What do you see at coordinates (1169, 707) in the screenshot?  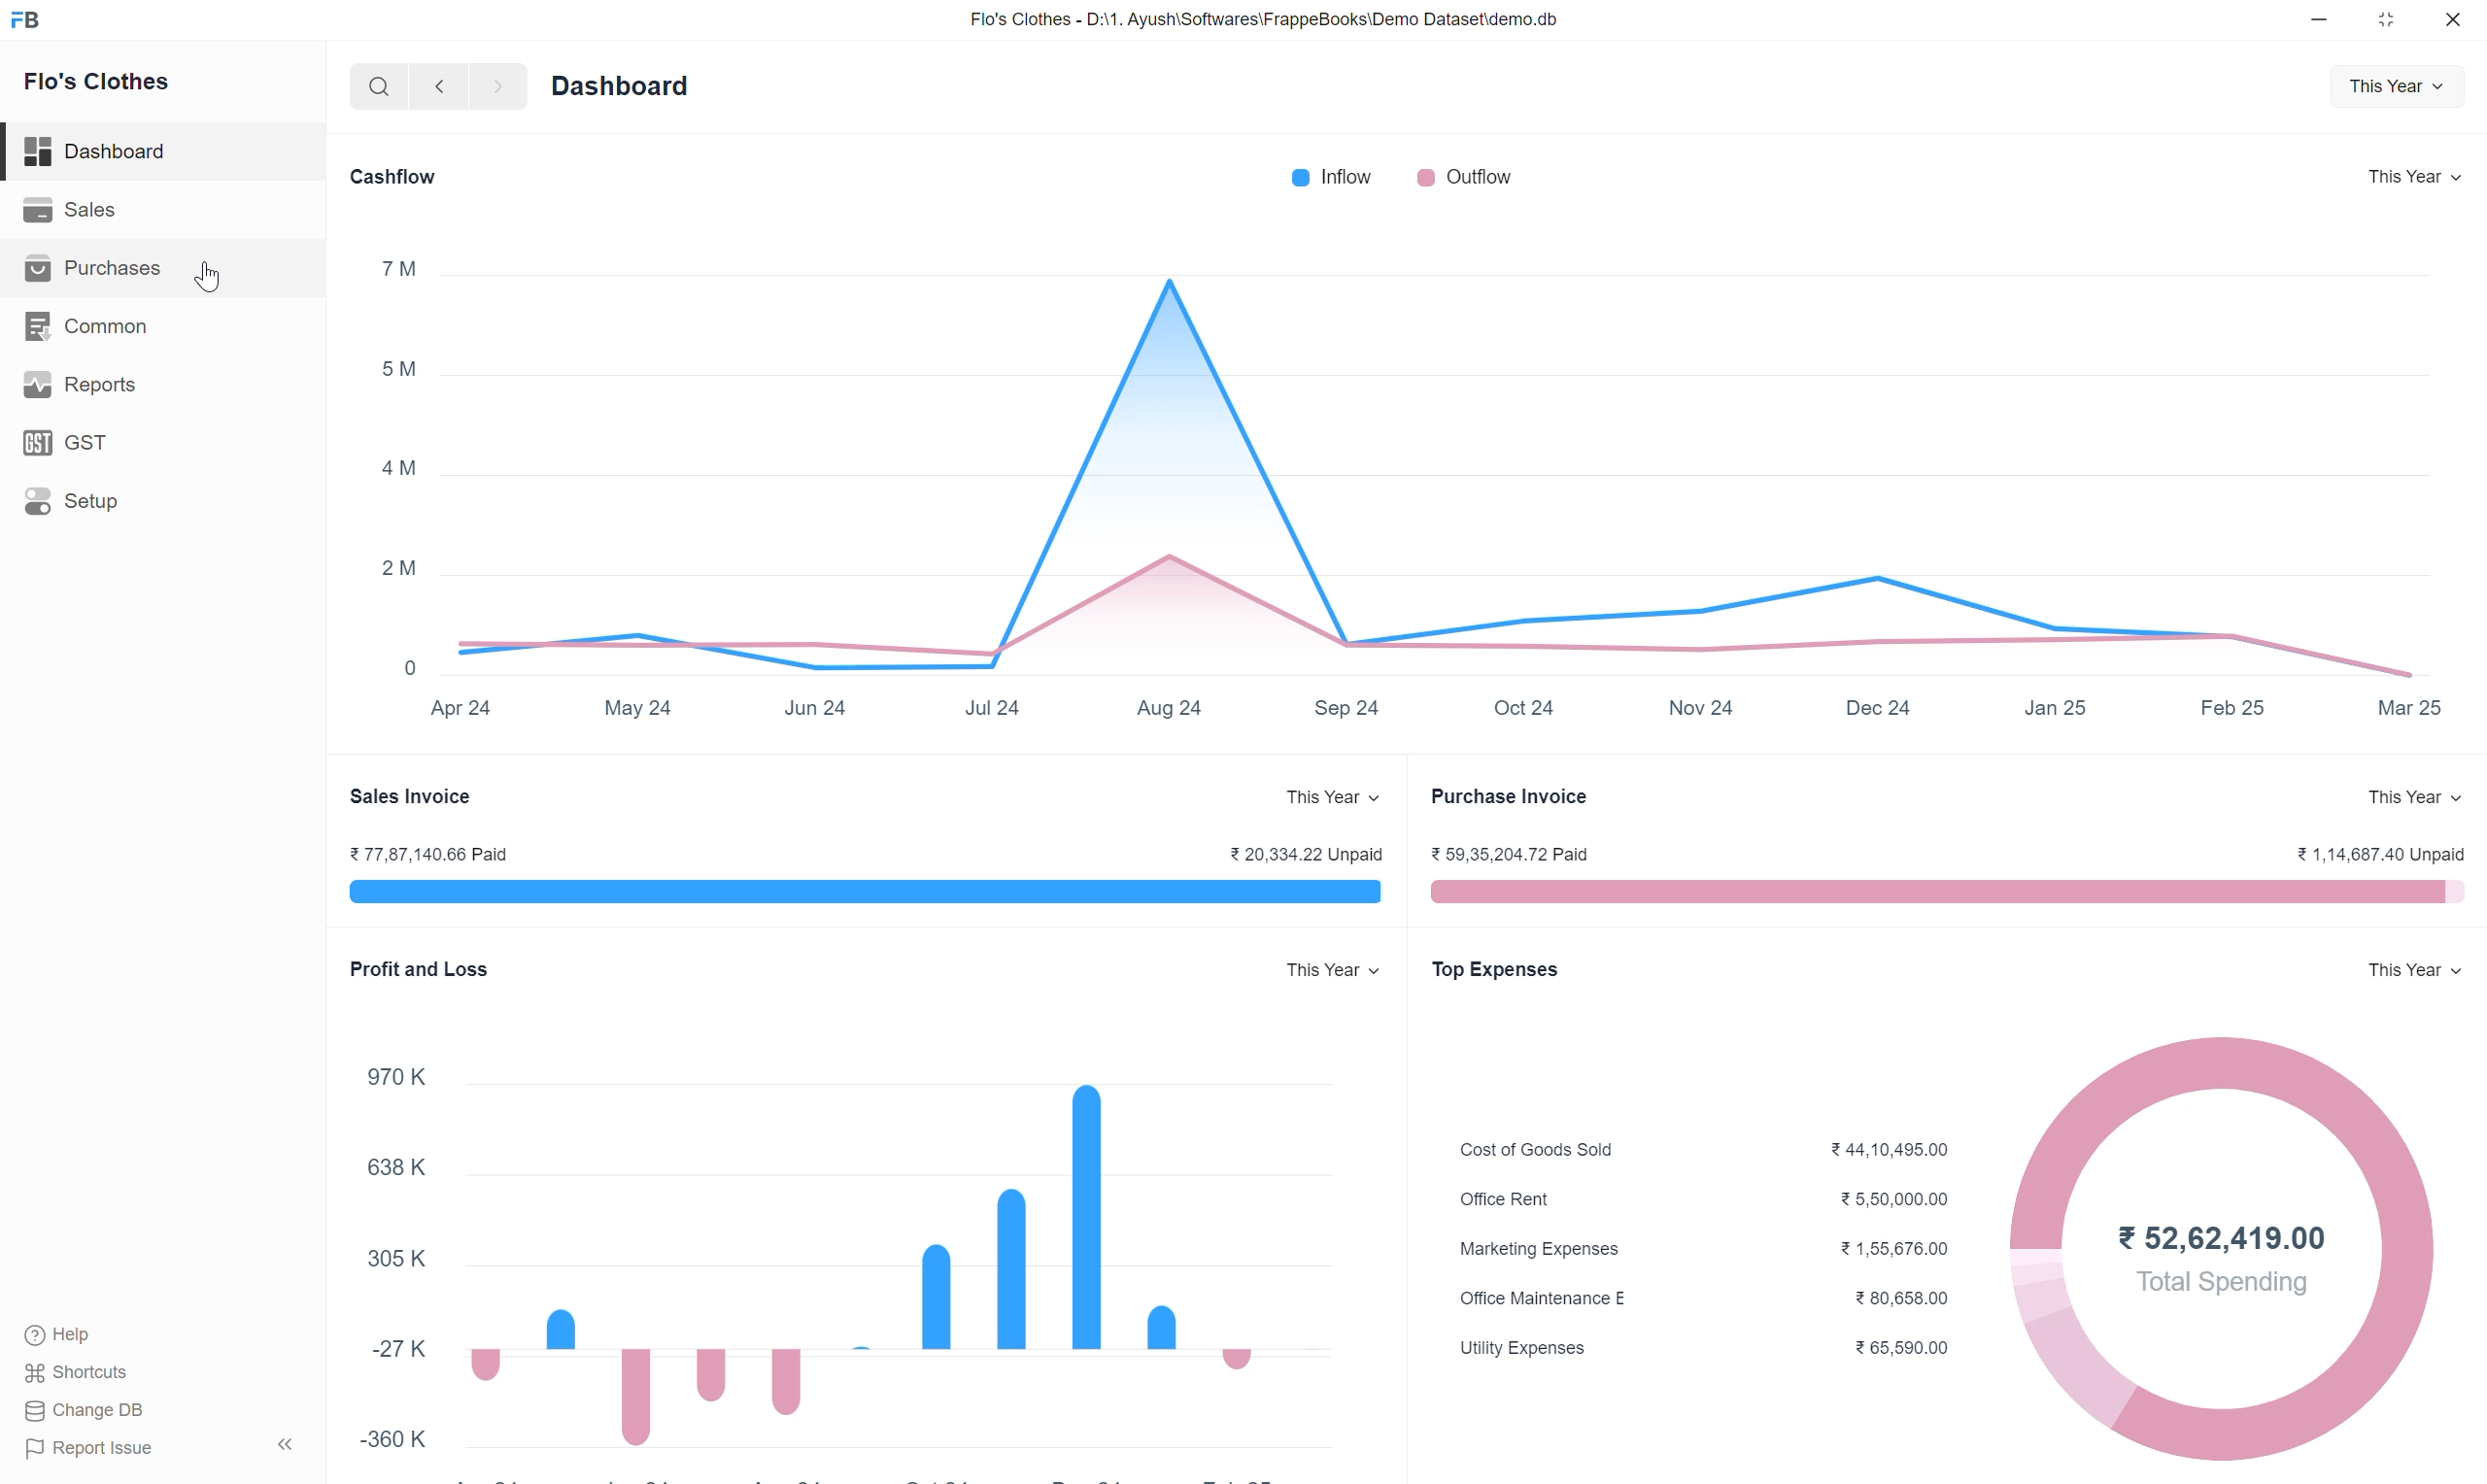 I see `Aug 24` at bounding box center [1169, 707].